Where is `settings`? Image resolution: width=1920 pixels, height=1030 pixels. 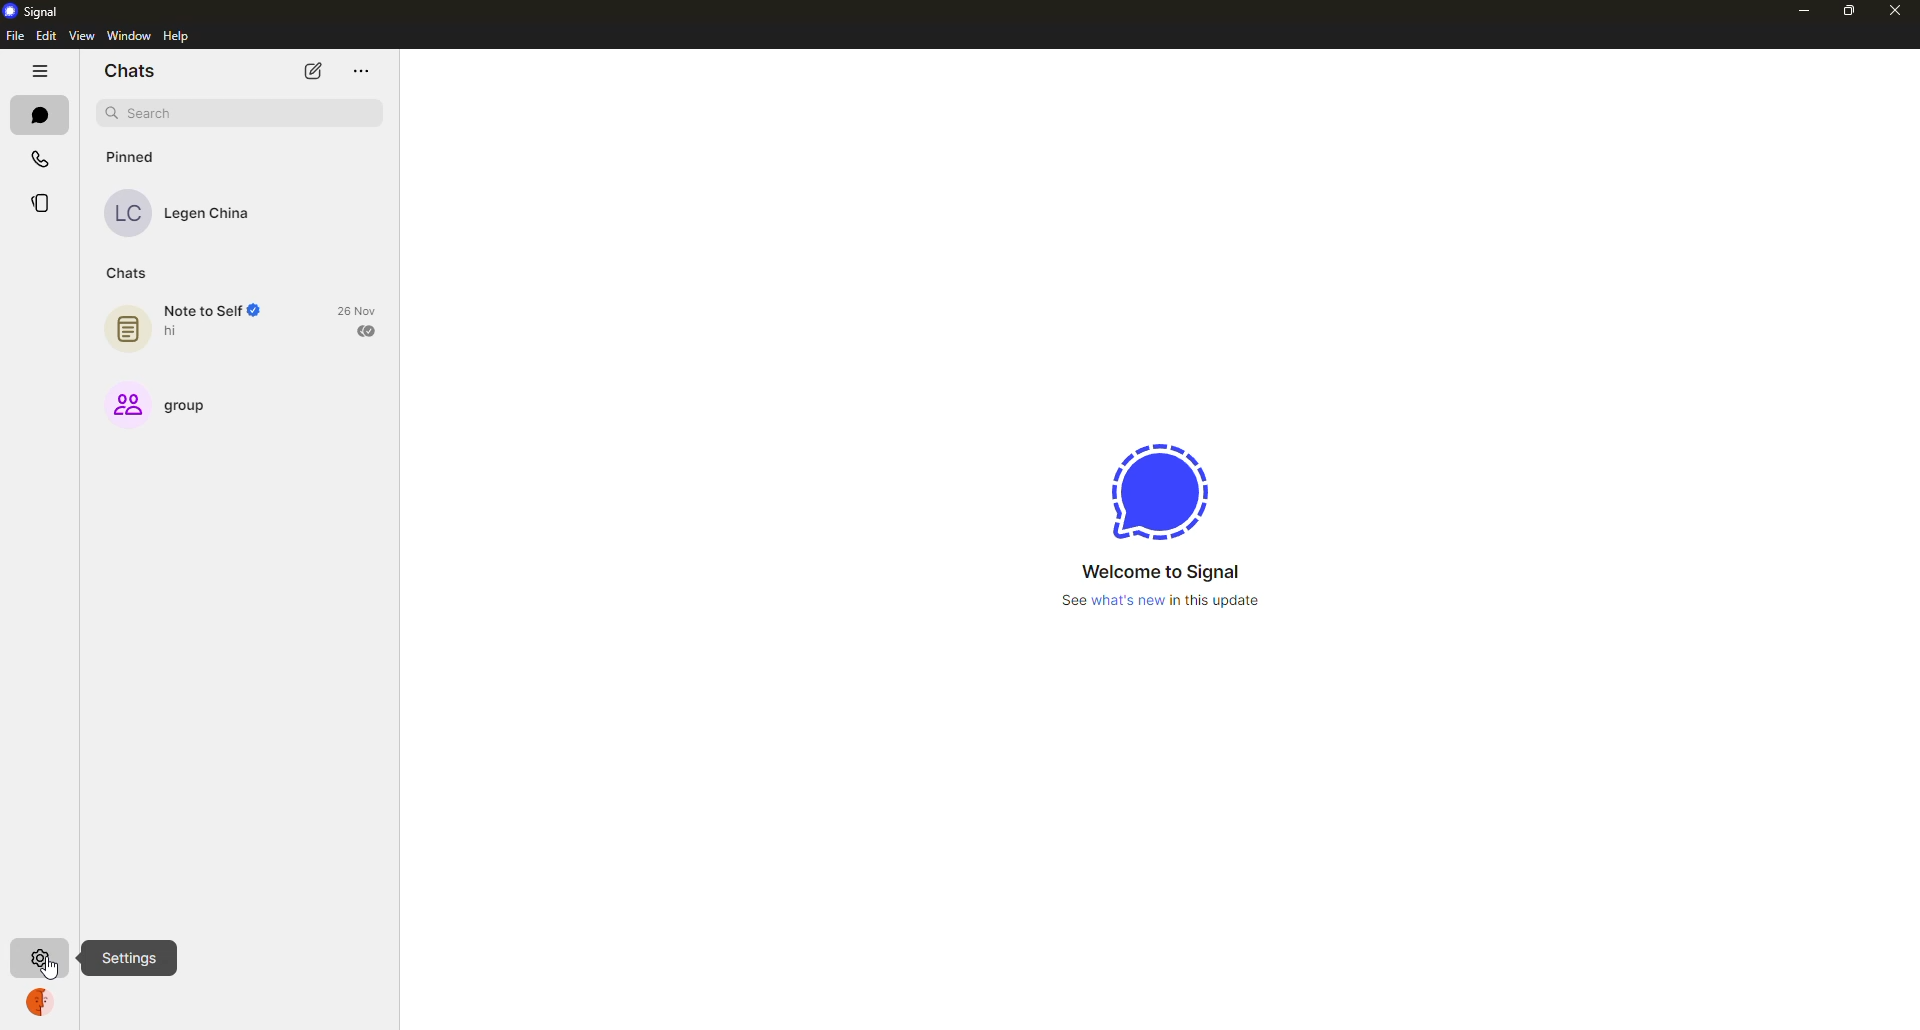 settings is located at coordinates (40, 957).